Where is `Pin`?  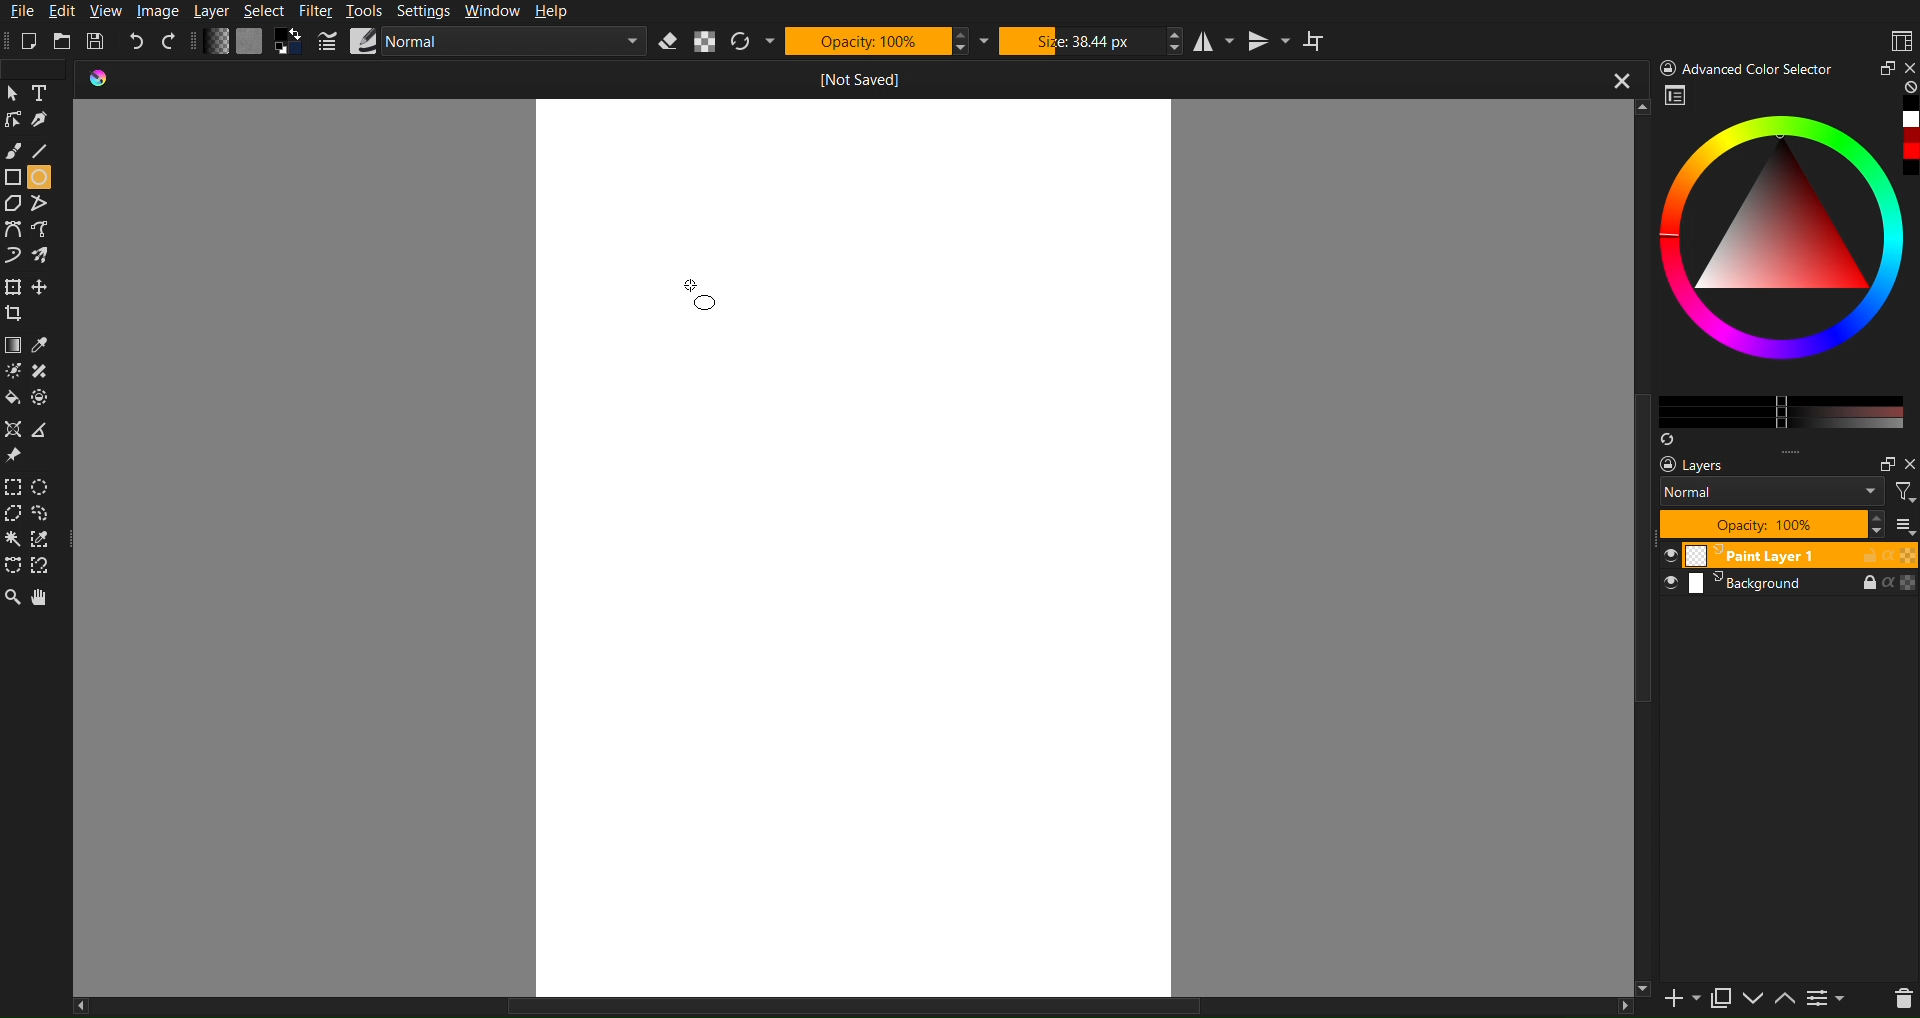
Pin is located at coordinates (17, 454).